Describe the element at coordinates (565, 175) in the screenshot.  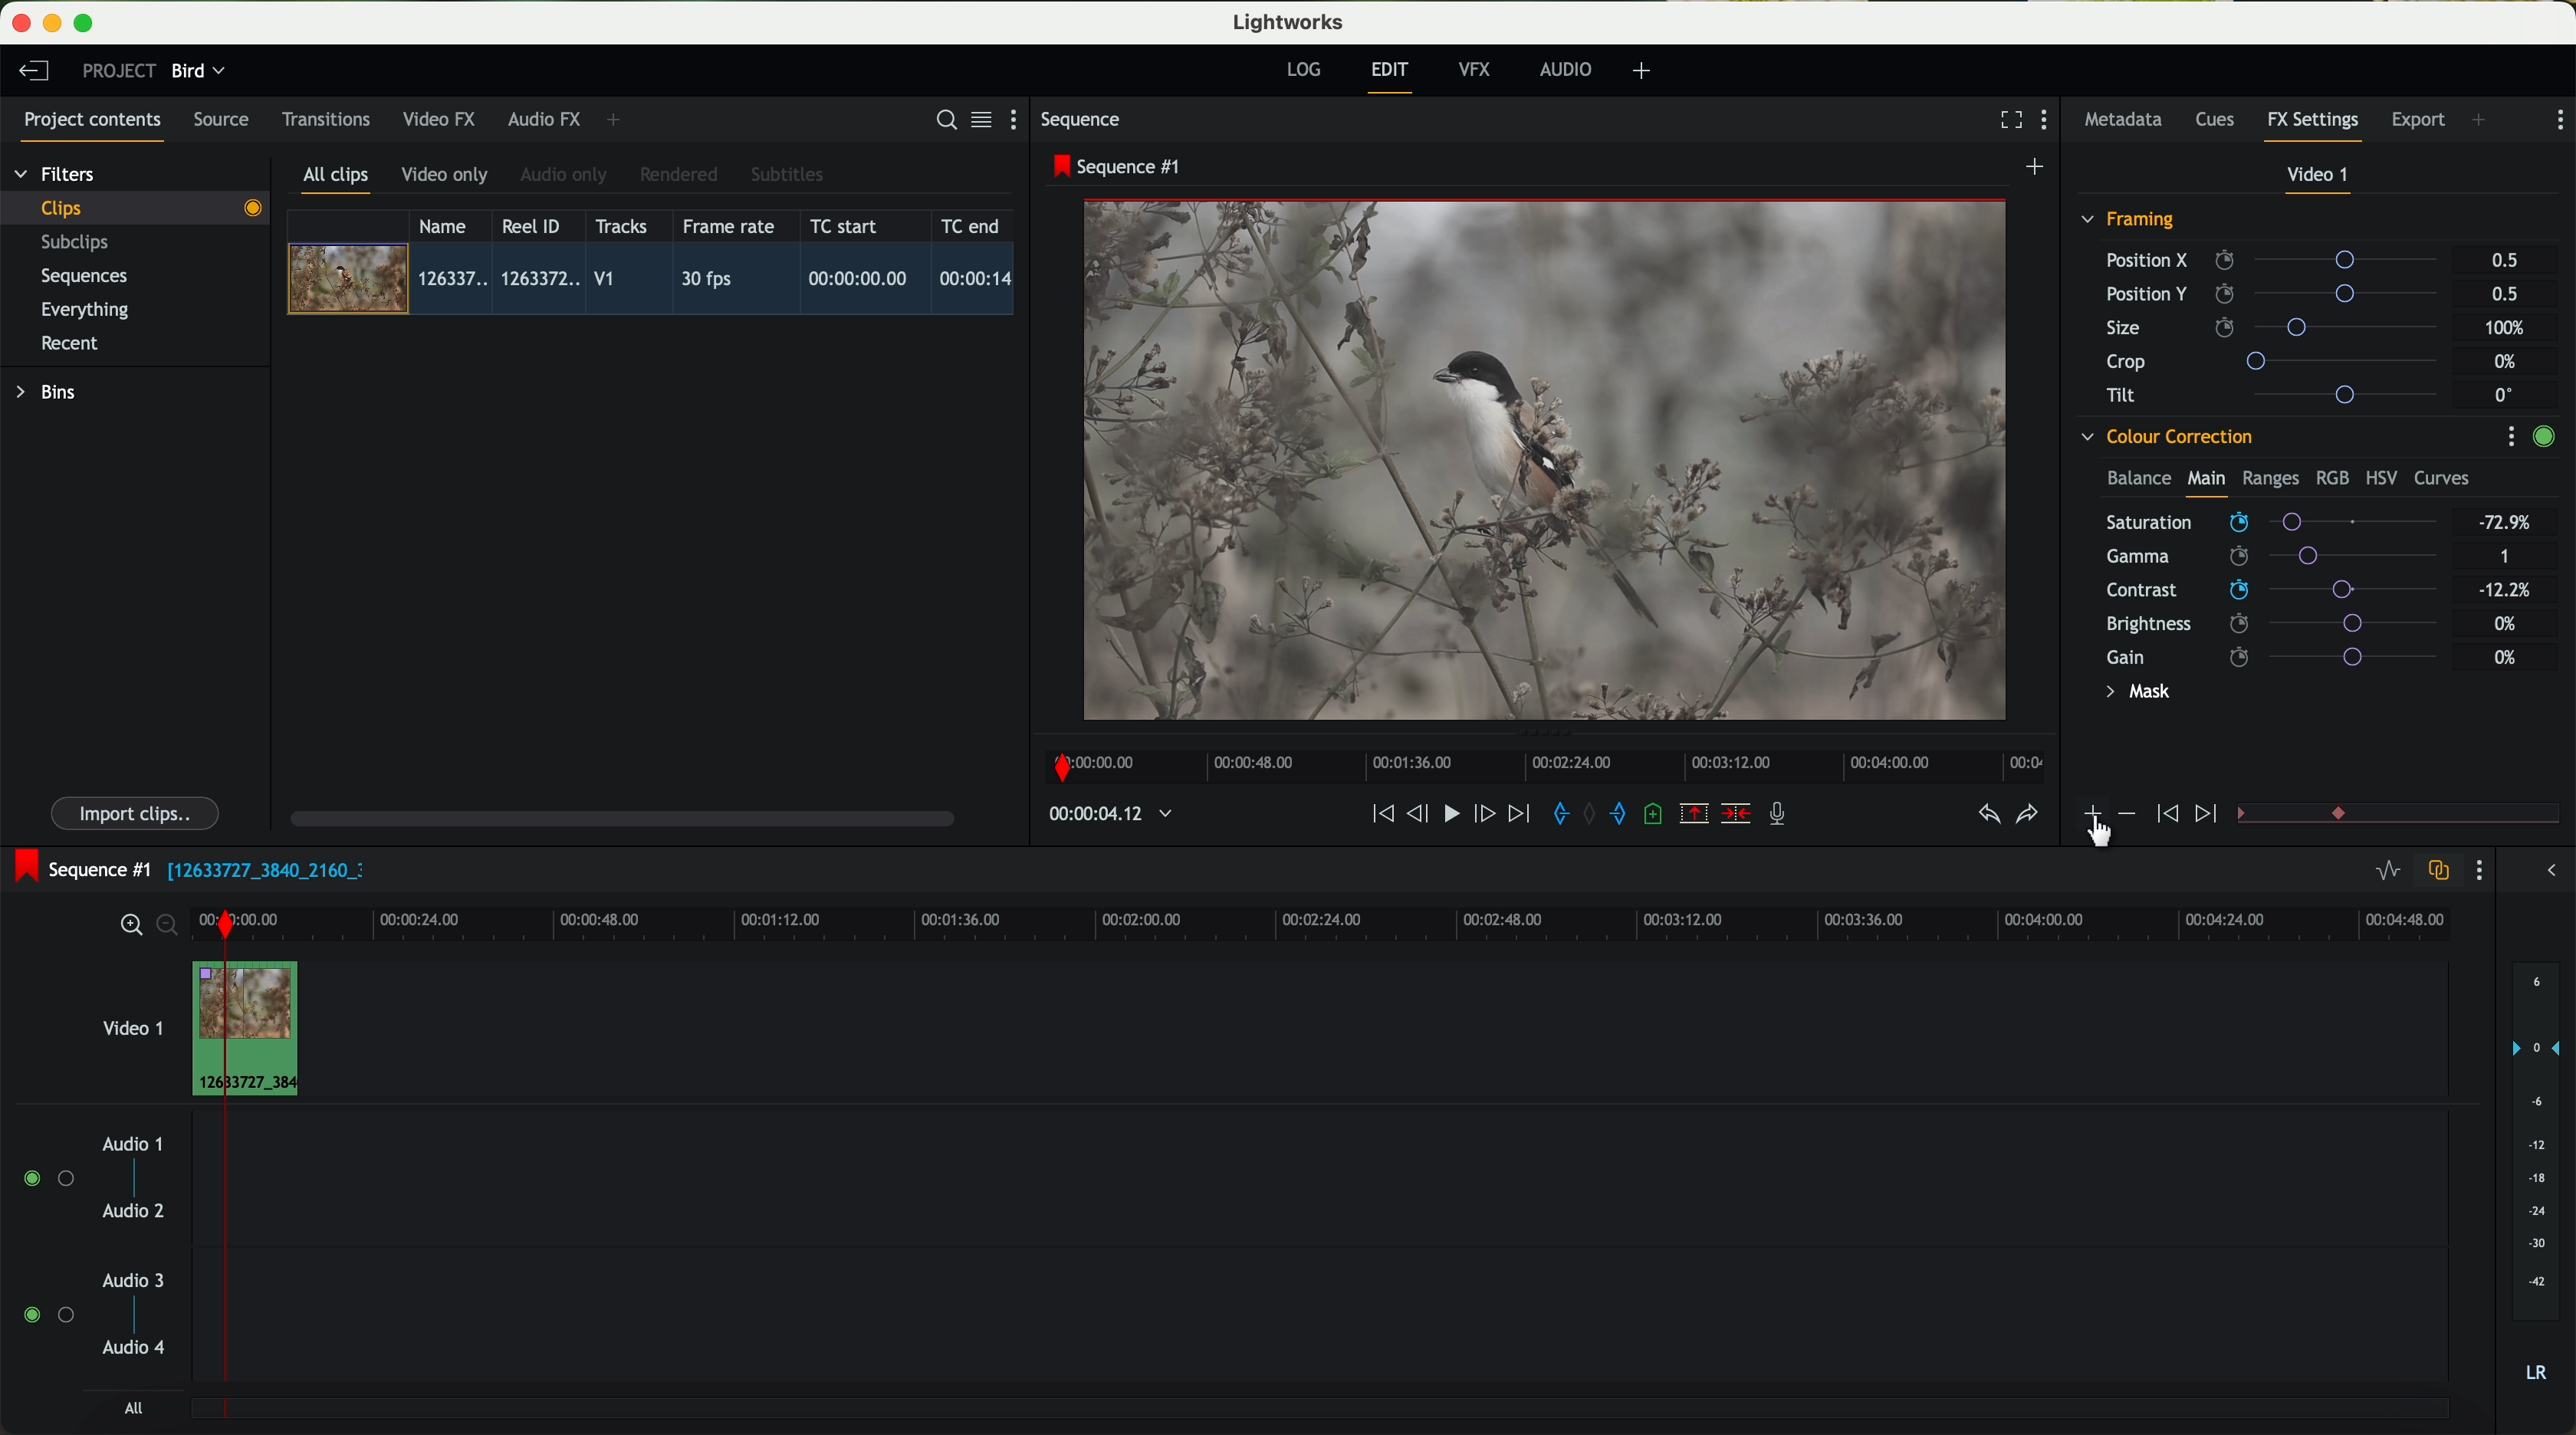
I see `audio only` at that location.